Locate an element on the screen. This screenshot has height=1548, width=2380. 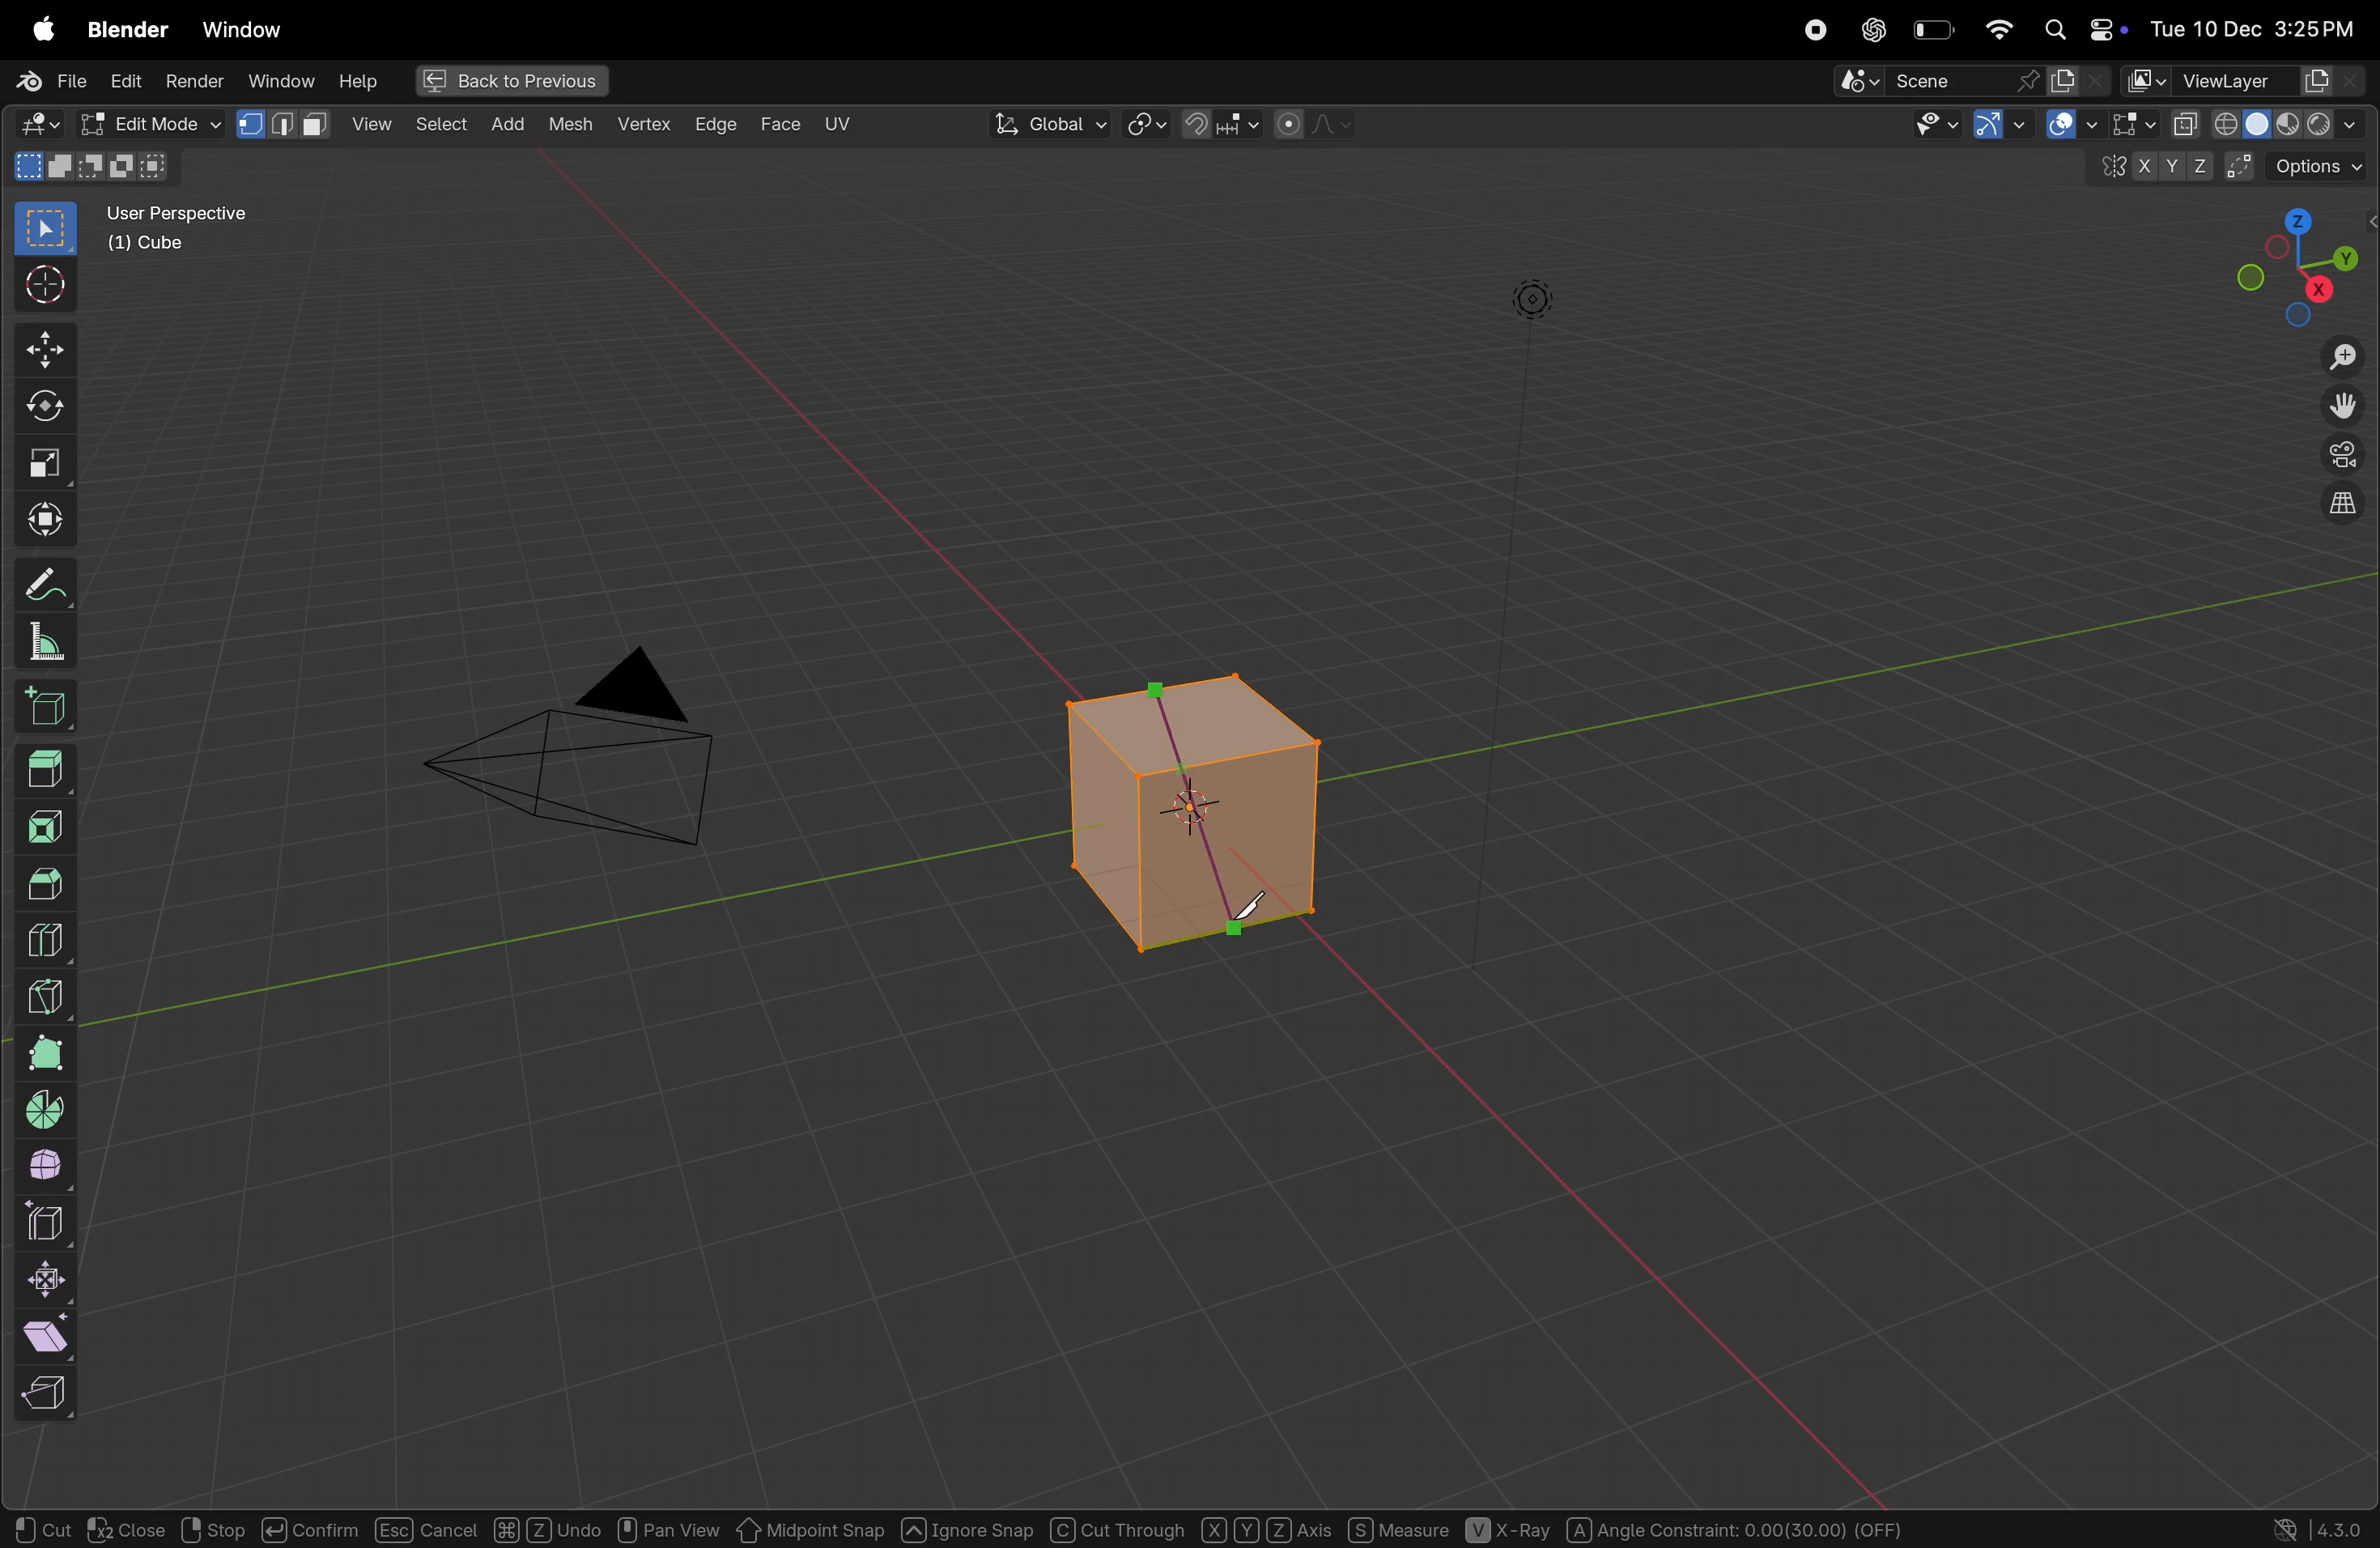
x Edge is located at coordinates (716, 122).